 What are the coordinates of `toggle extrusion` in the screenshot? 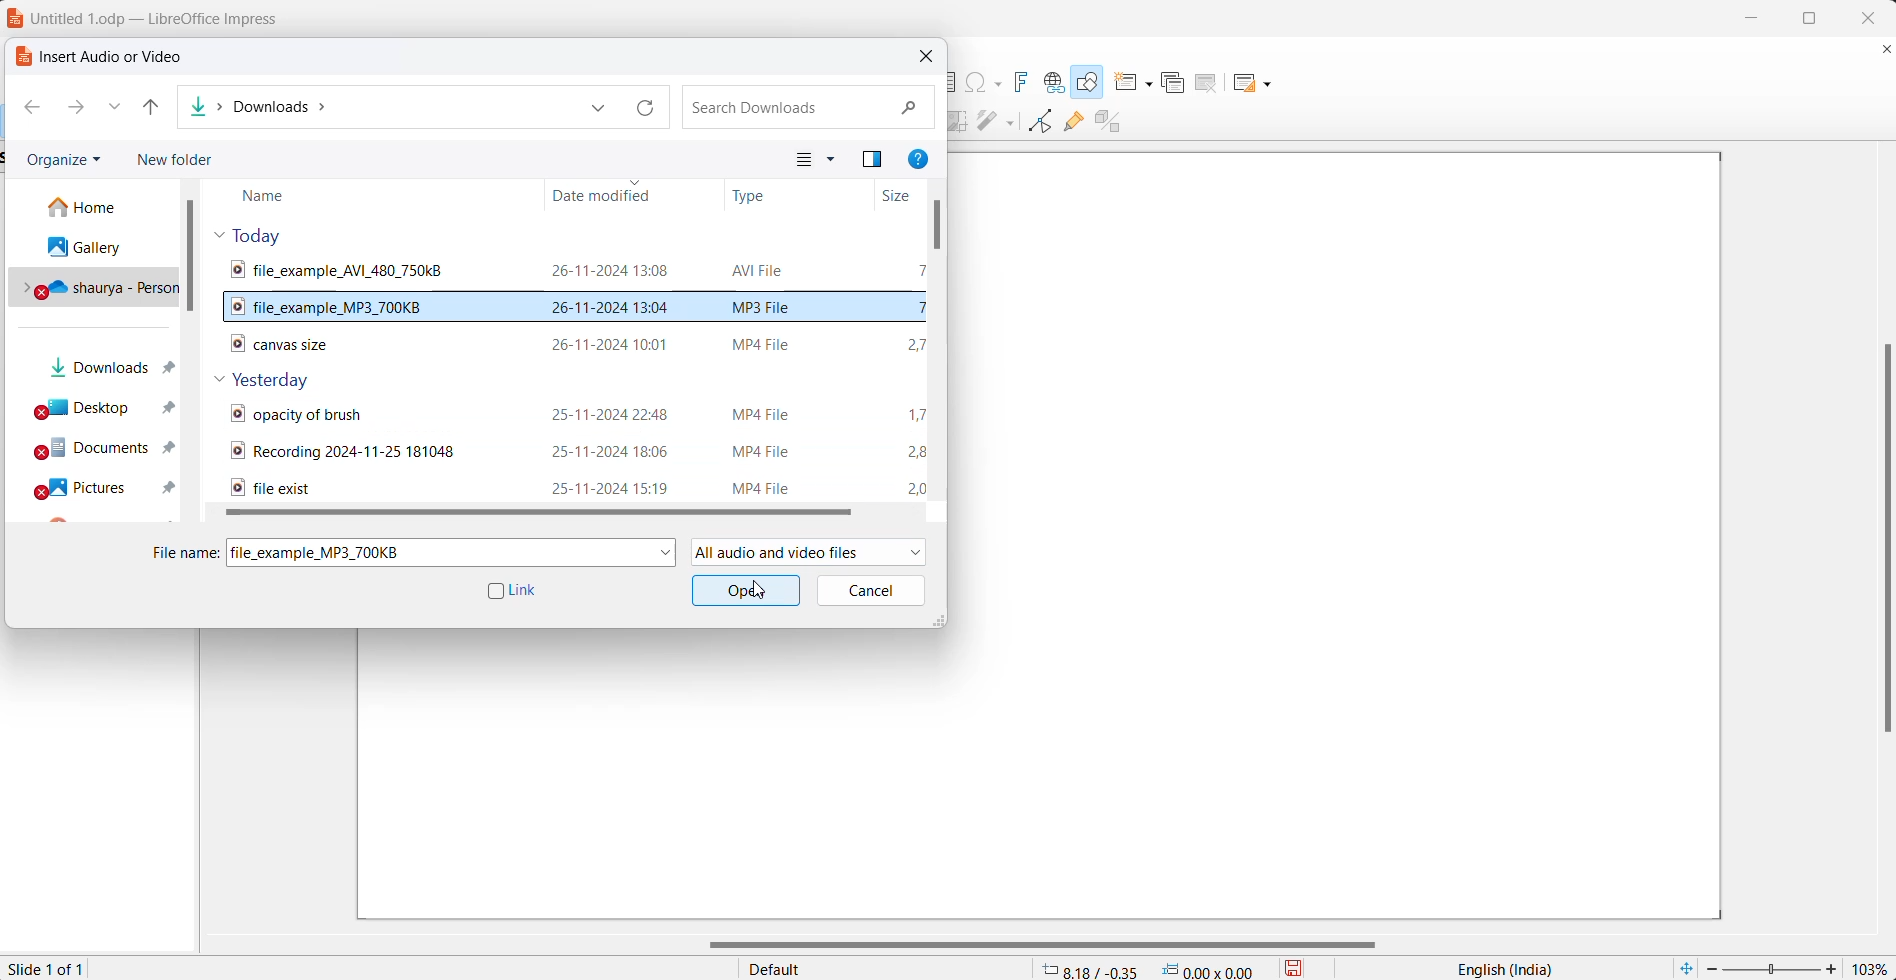 It's located at (1111, 122).